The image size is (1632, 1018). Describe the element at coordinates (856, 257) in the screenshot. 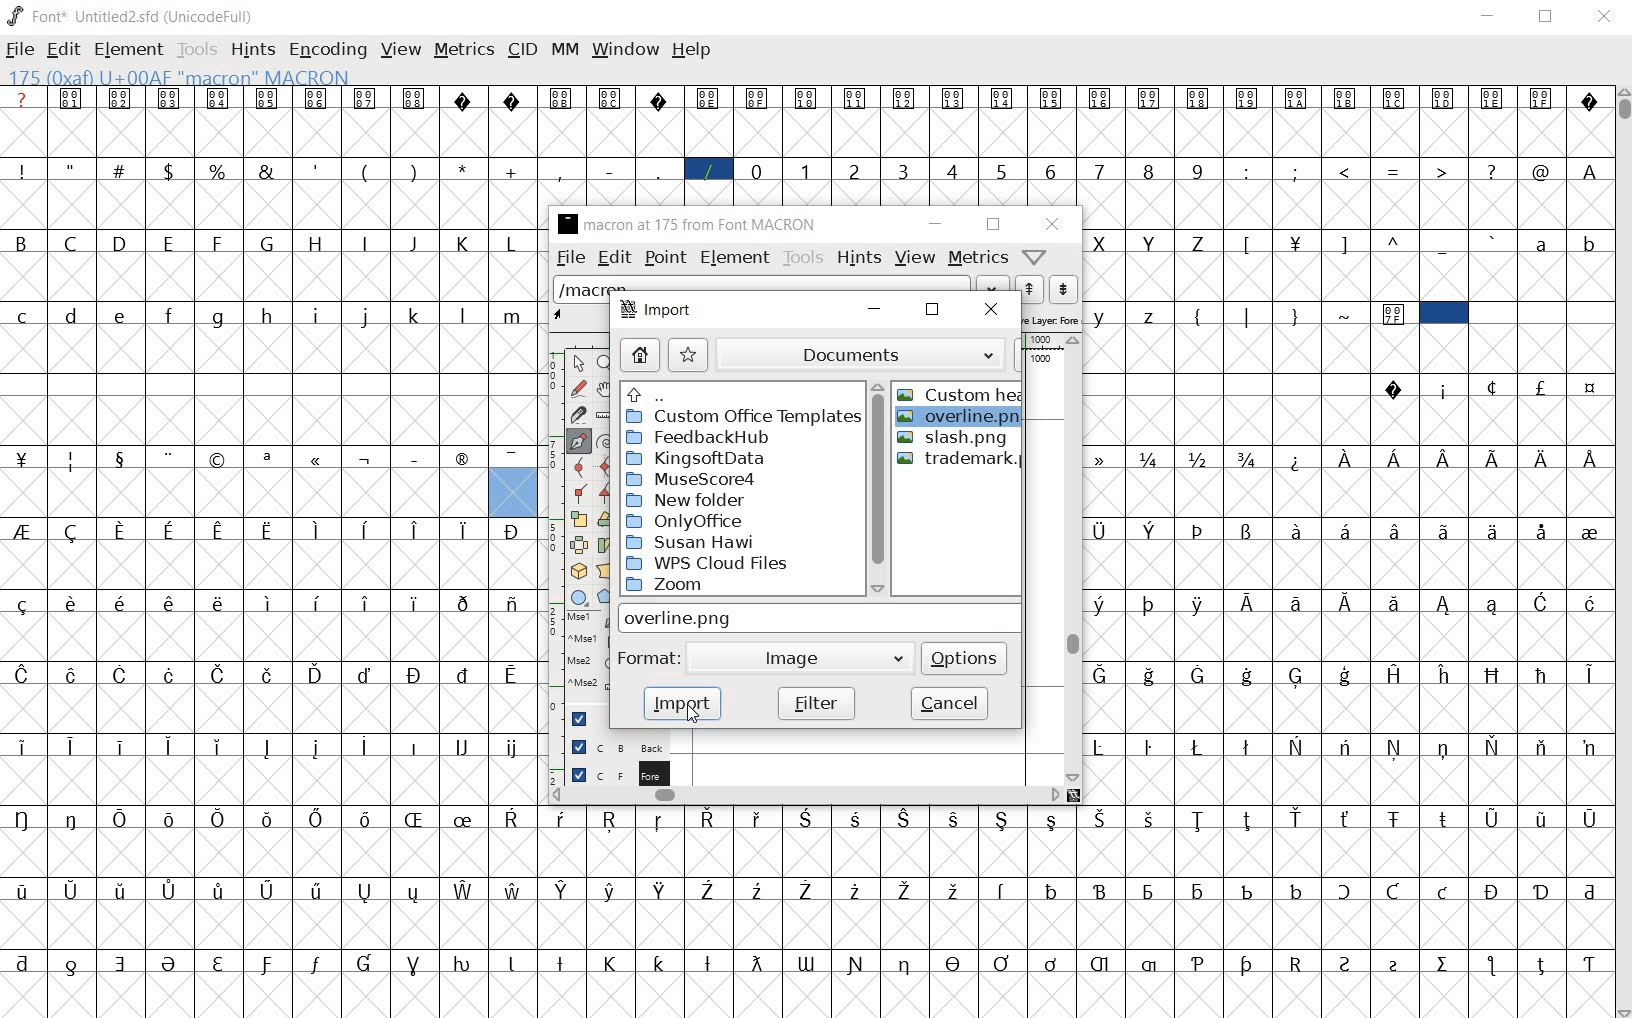

I see `hints` at that location.